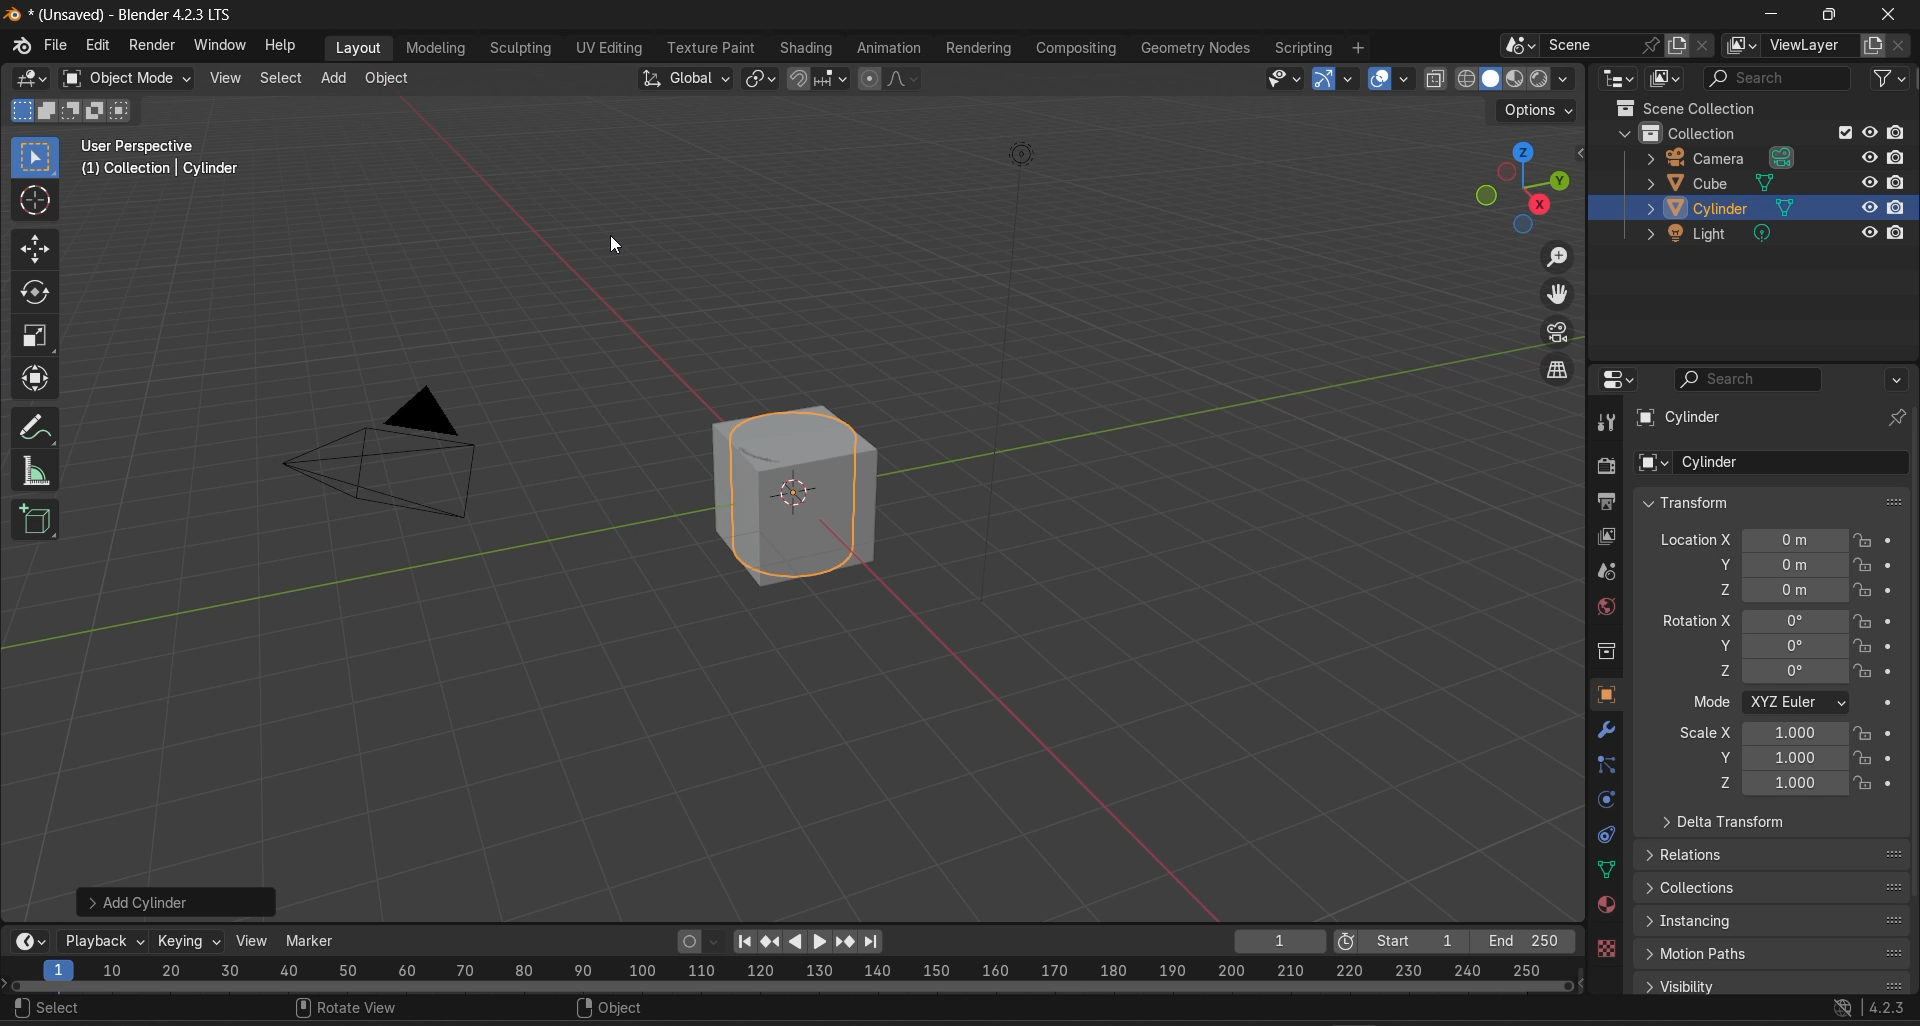 This screenshot has width=1920, height=1026. What do you see at coordinates (1899, 132) in the screenshot?
I see `disable in renders` at bounding box center [1899, 132].